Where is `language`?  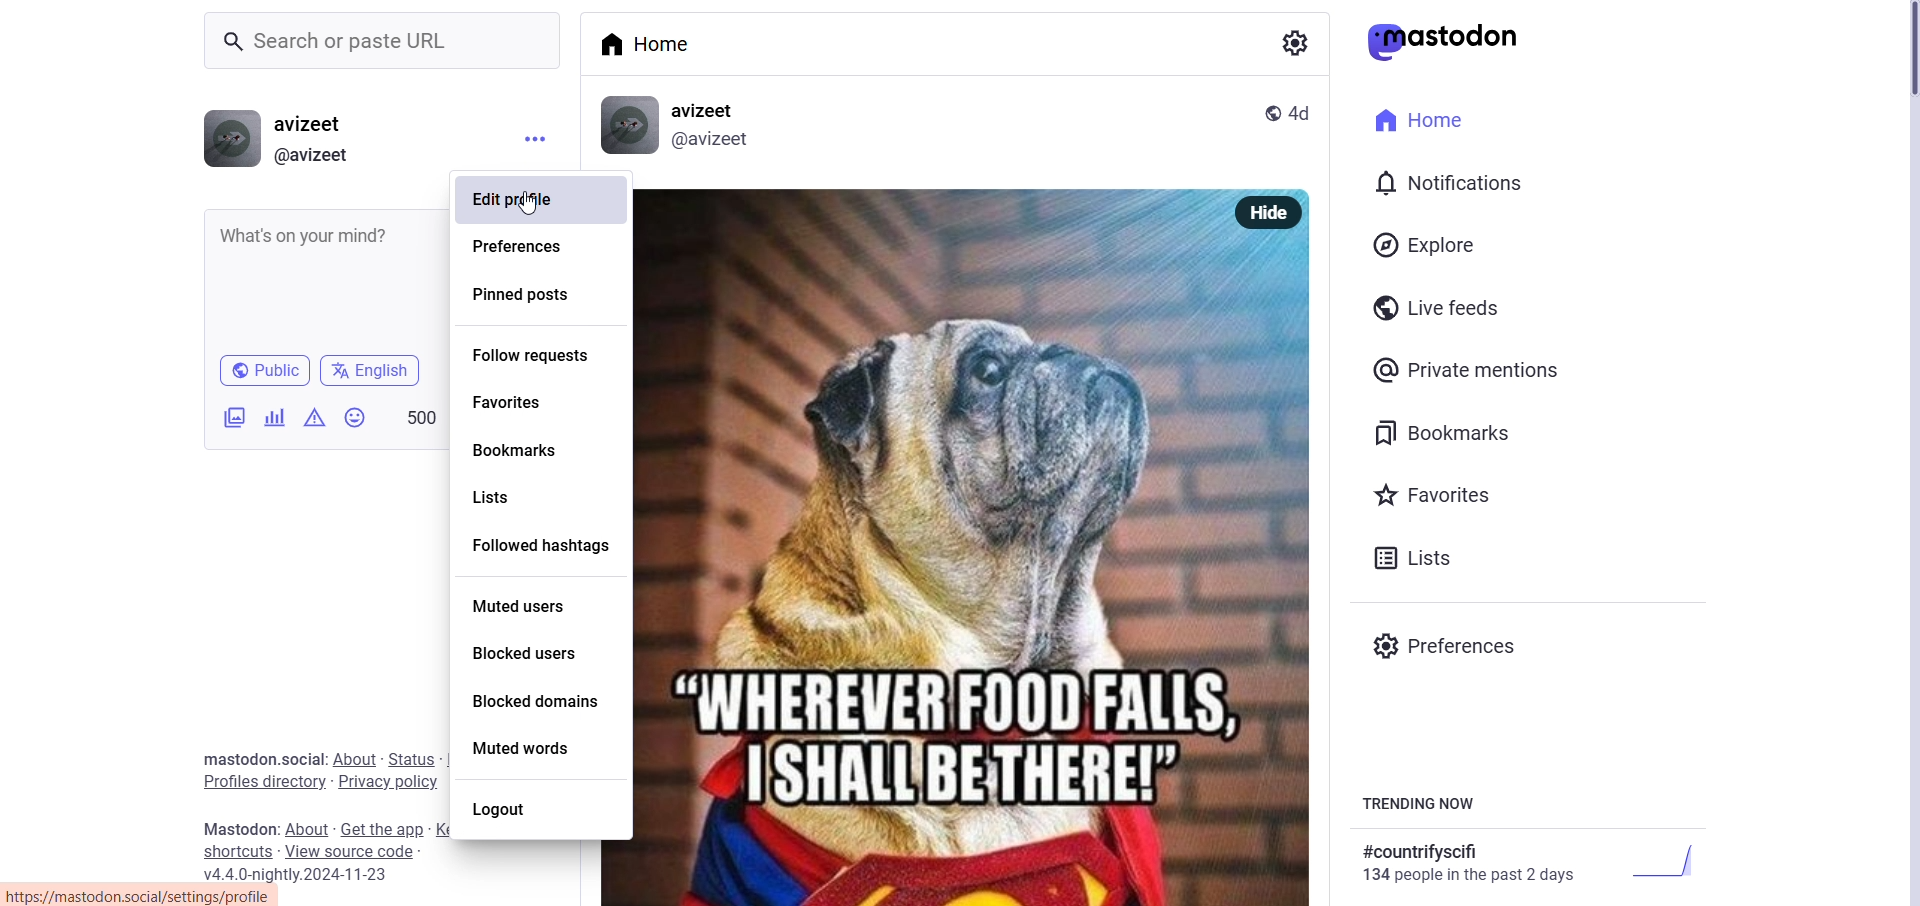 language is located at coordinates (373, 371).